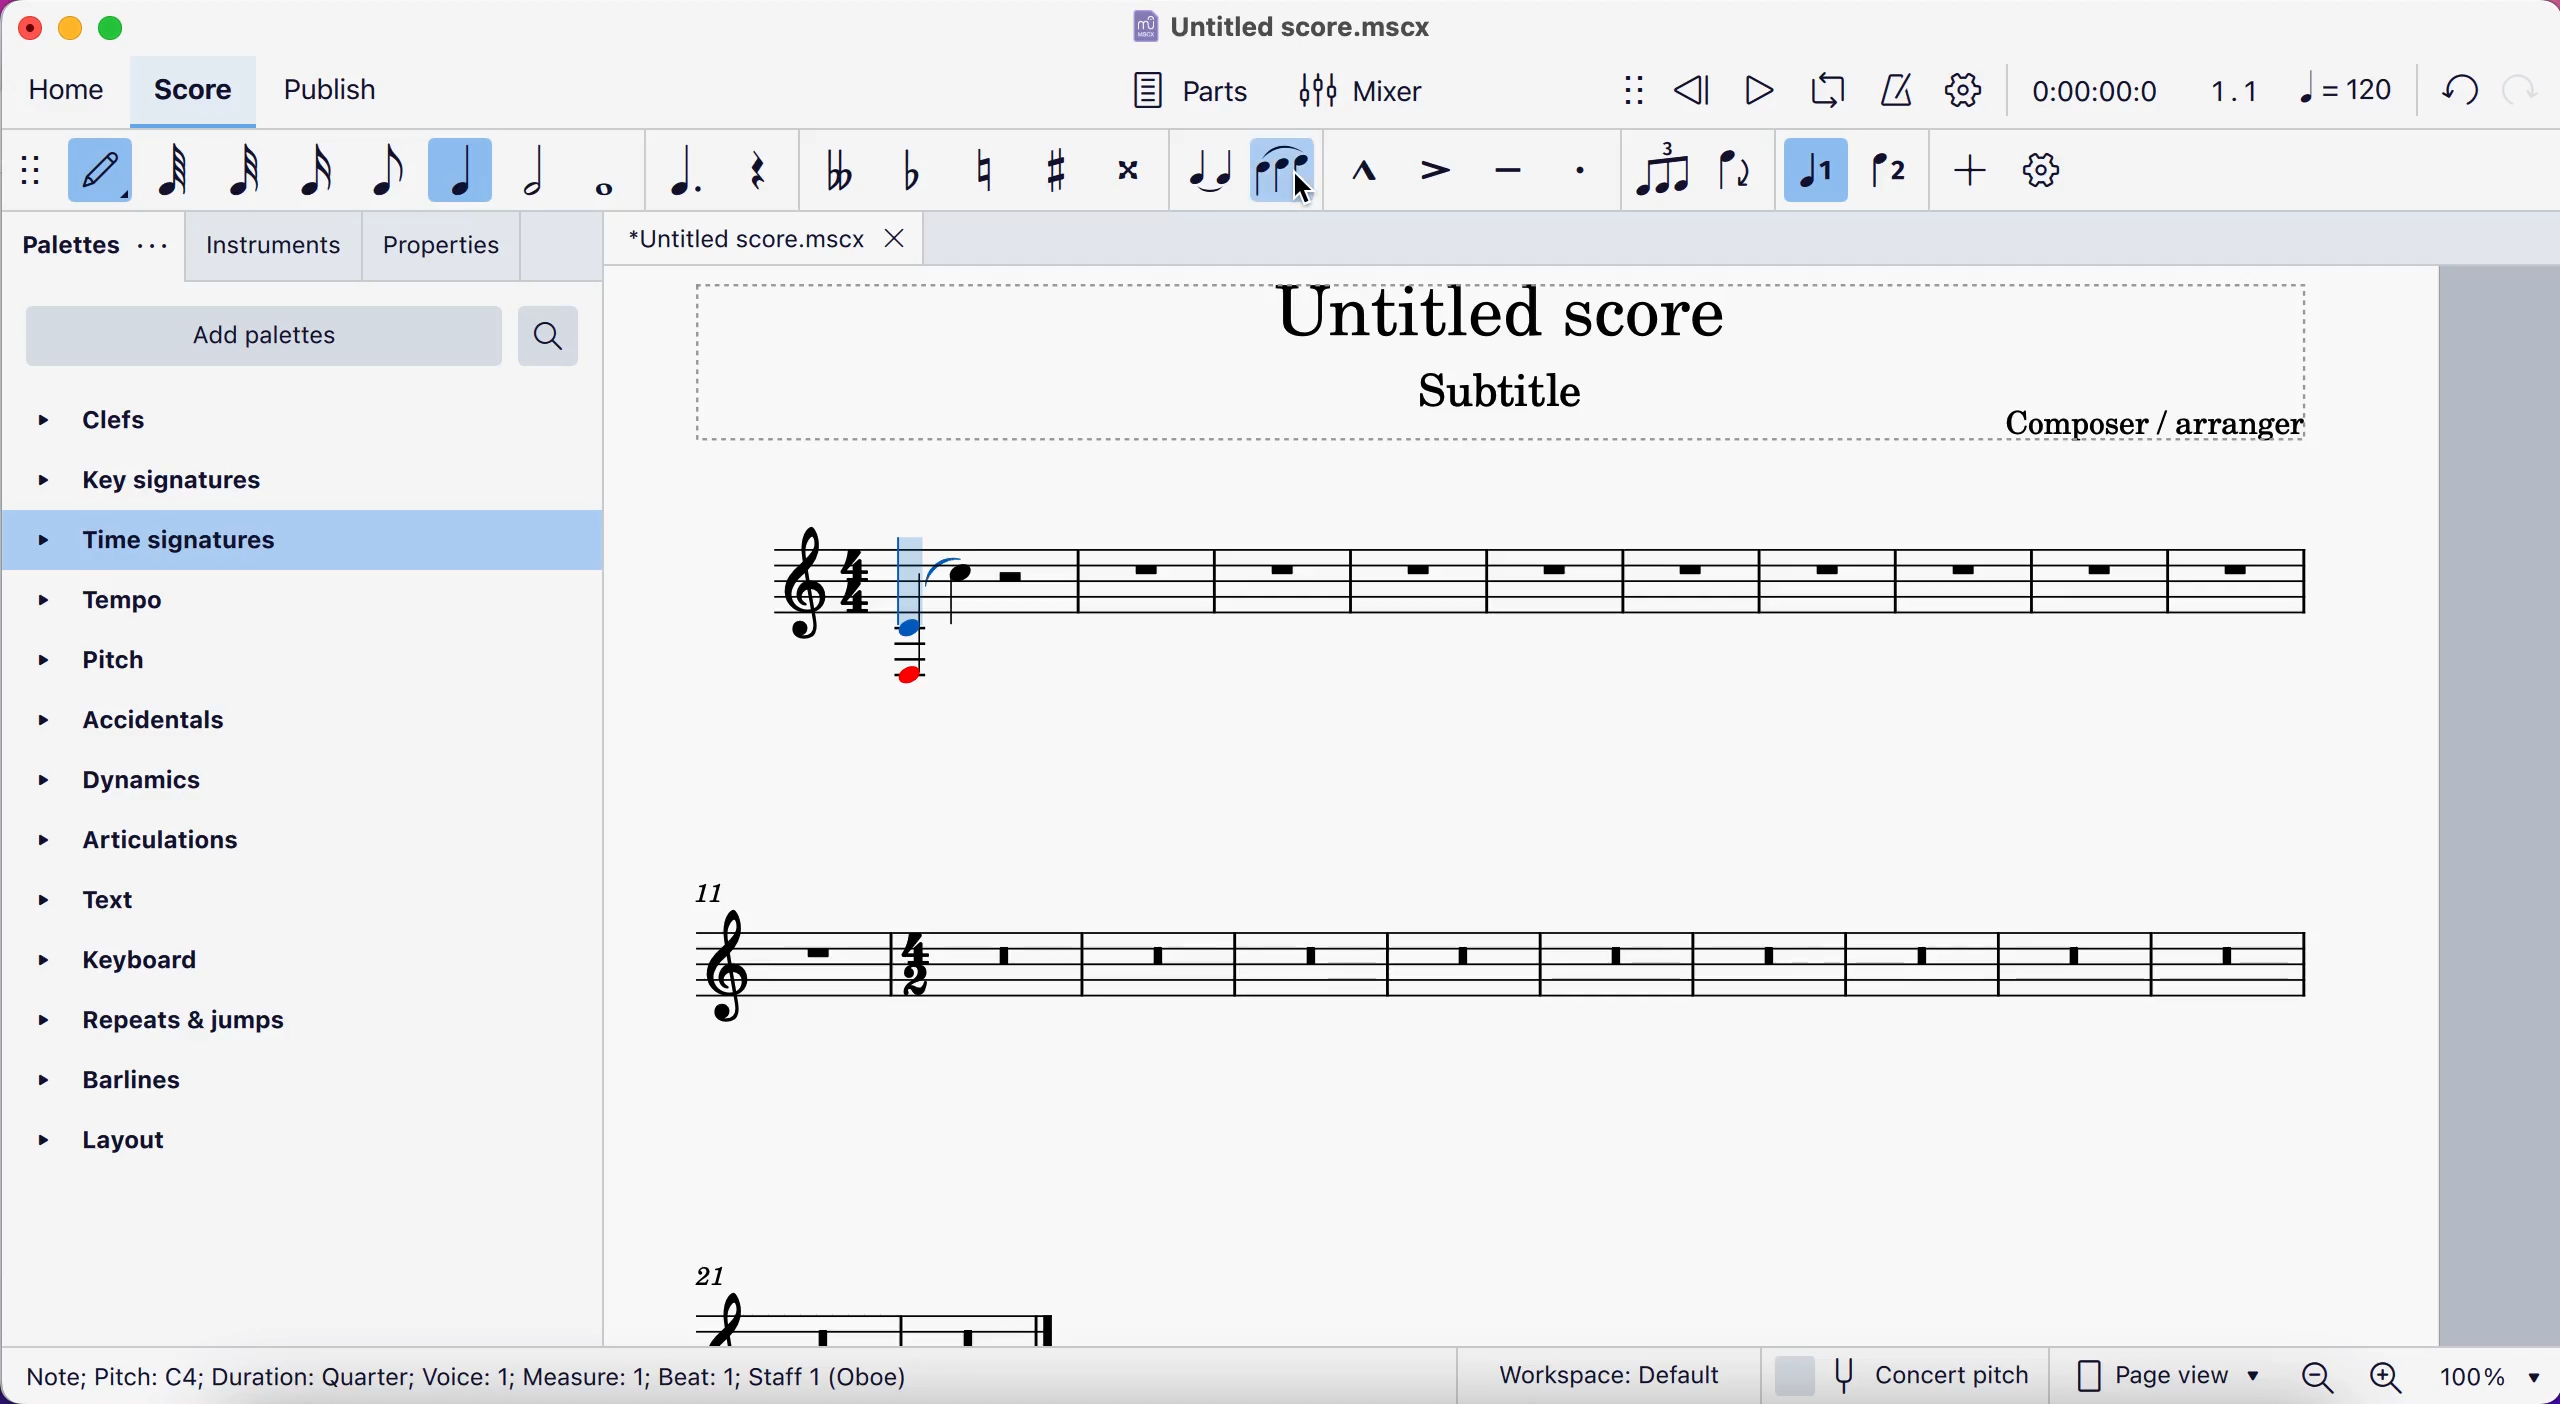 This screenshot has width=2560, height=1404. I want to click on voice2, so click(1888, 177).